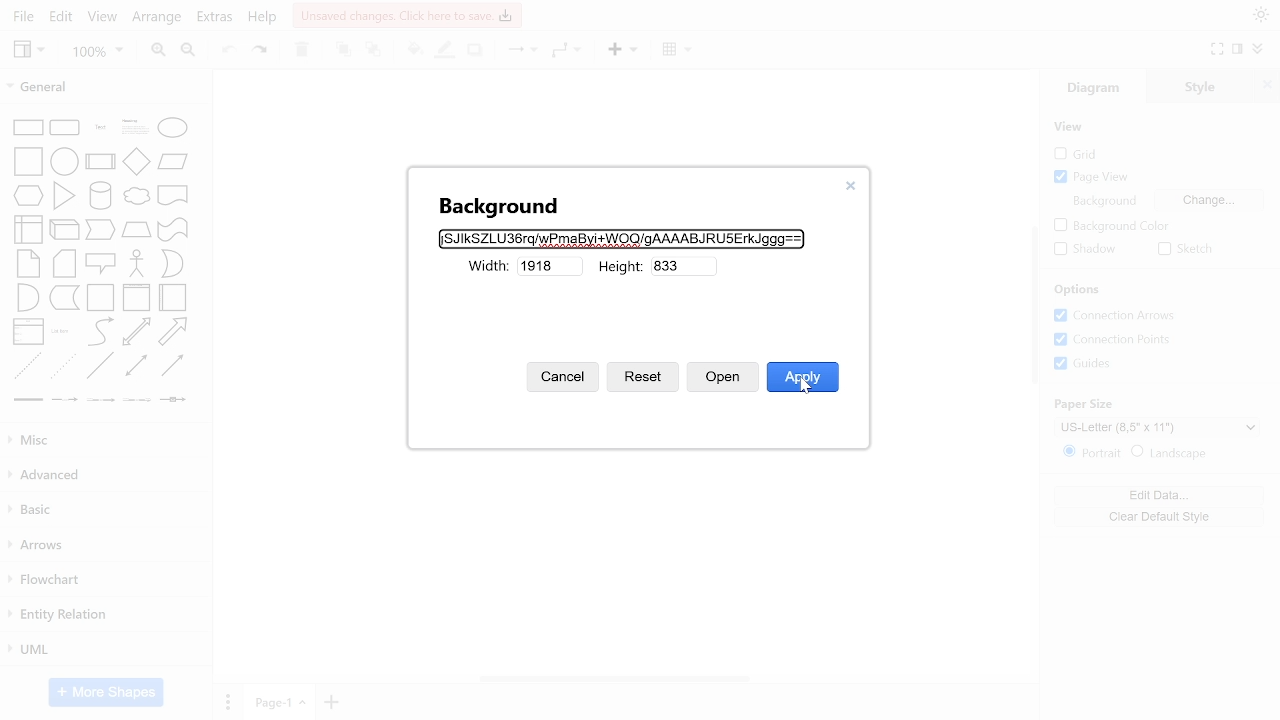  What do you see at coordinates (25, 368) in the screenshot?
I see `general shapes` at bounding box center [25, 368].